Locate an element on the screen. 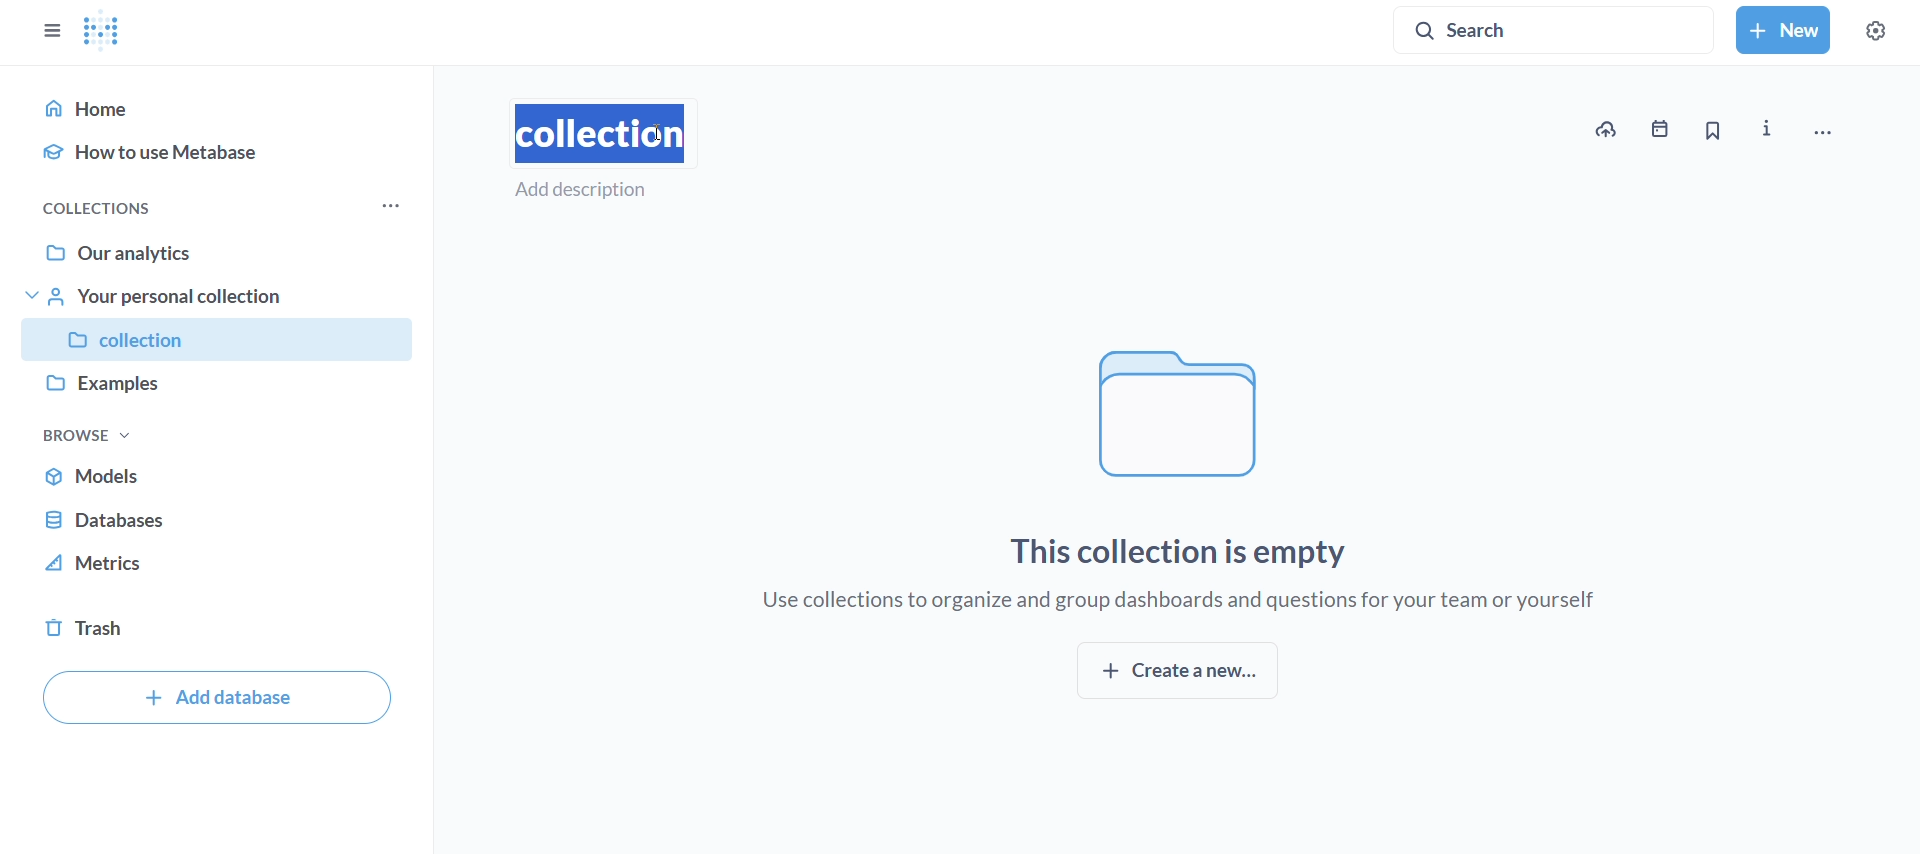 The width and height of the screenshot is (1920, 854). search is located at coordinates (1555, 27).